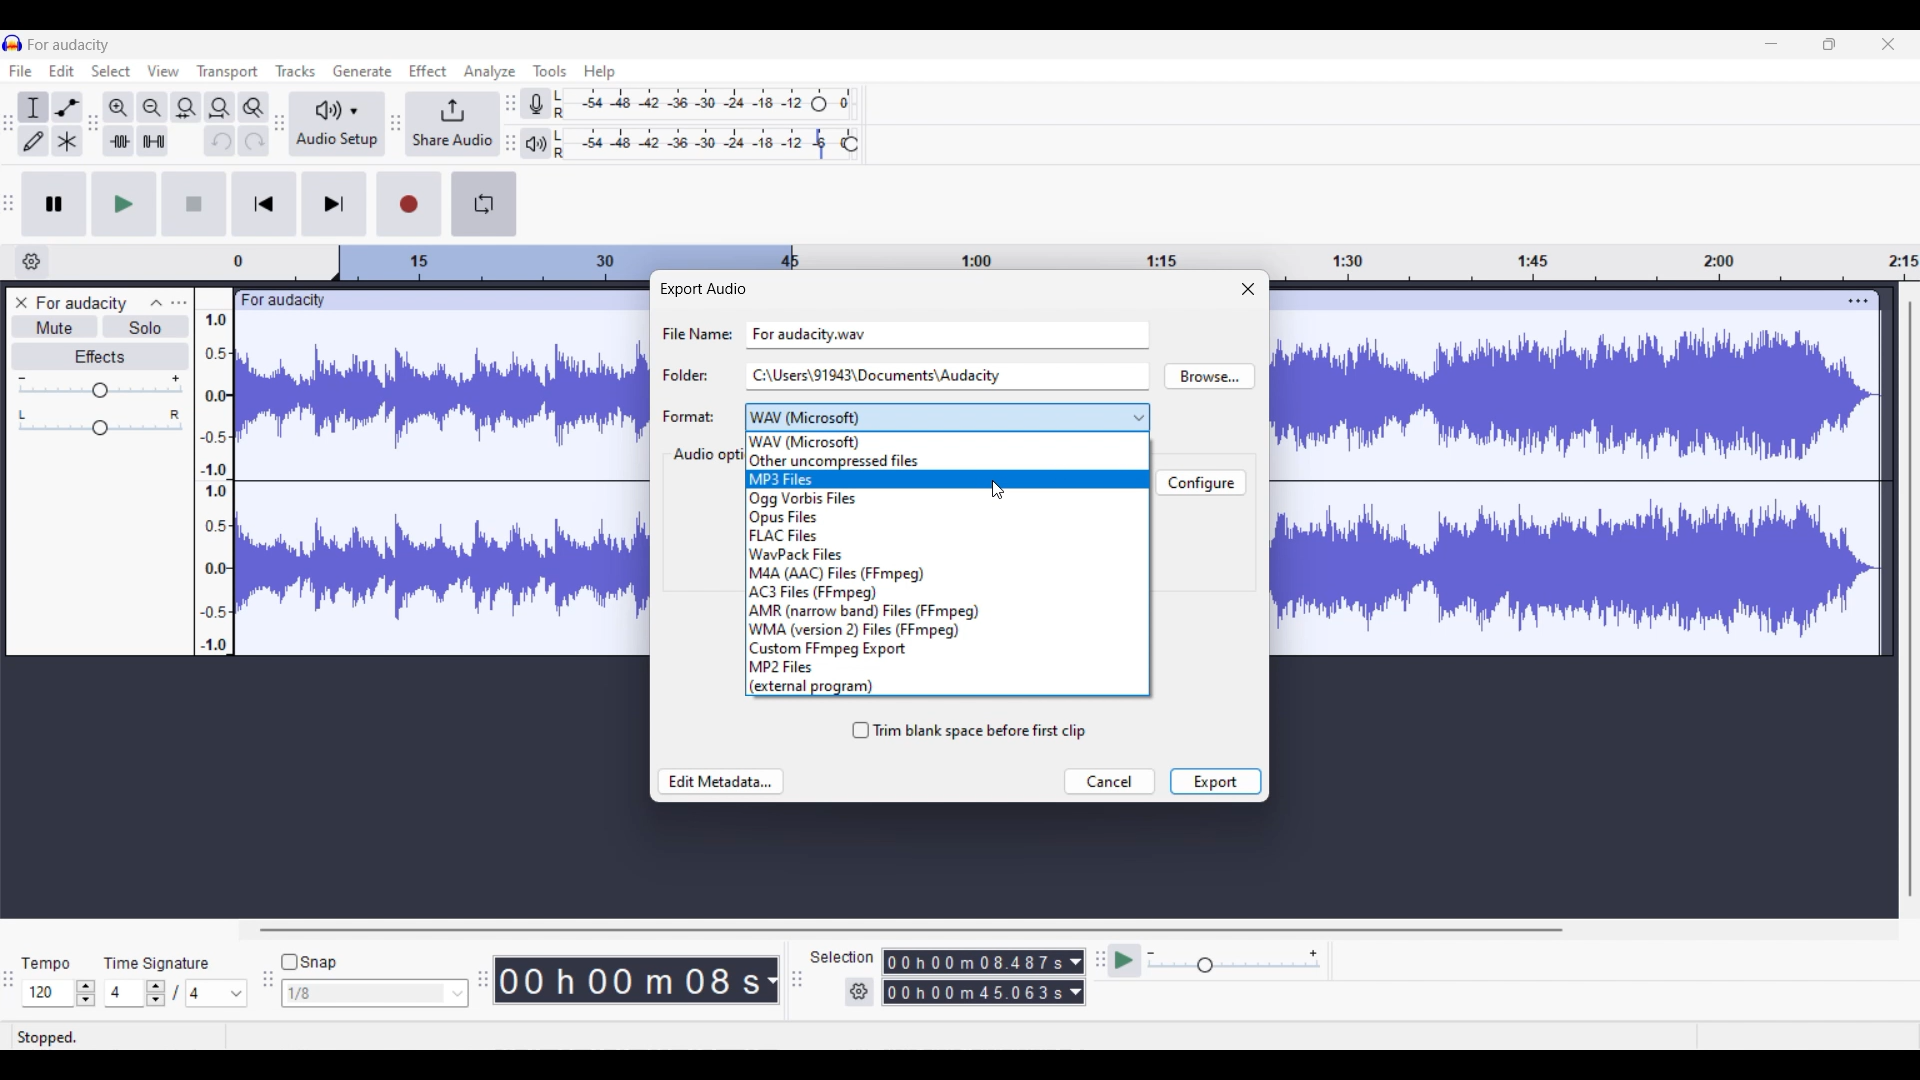 This screenshot has height=1080, width=1920. Describe the element at coordinates (83, 303) in the screenshot. I see `Track name - For audacity` at that location.